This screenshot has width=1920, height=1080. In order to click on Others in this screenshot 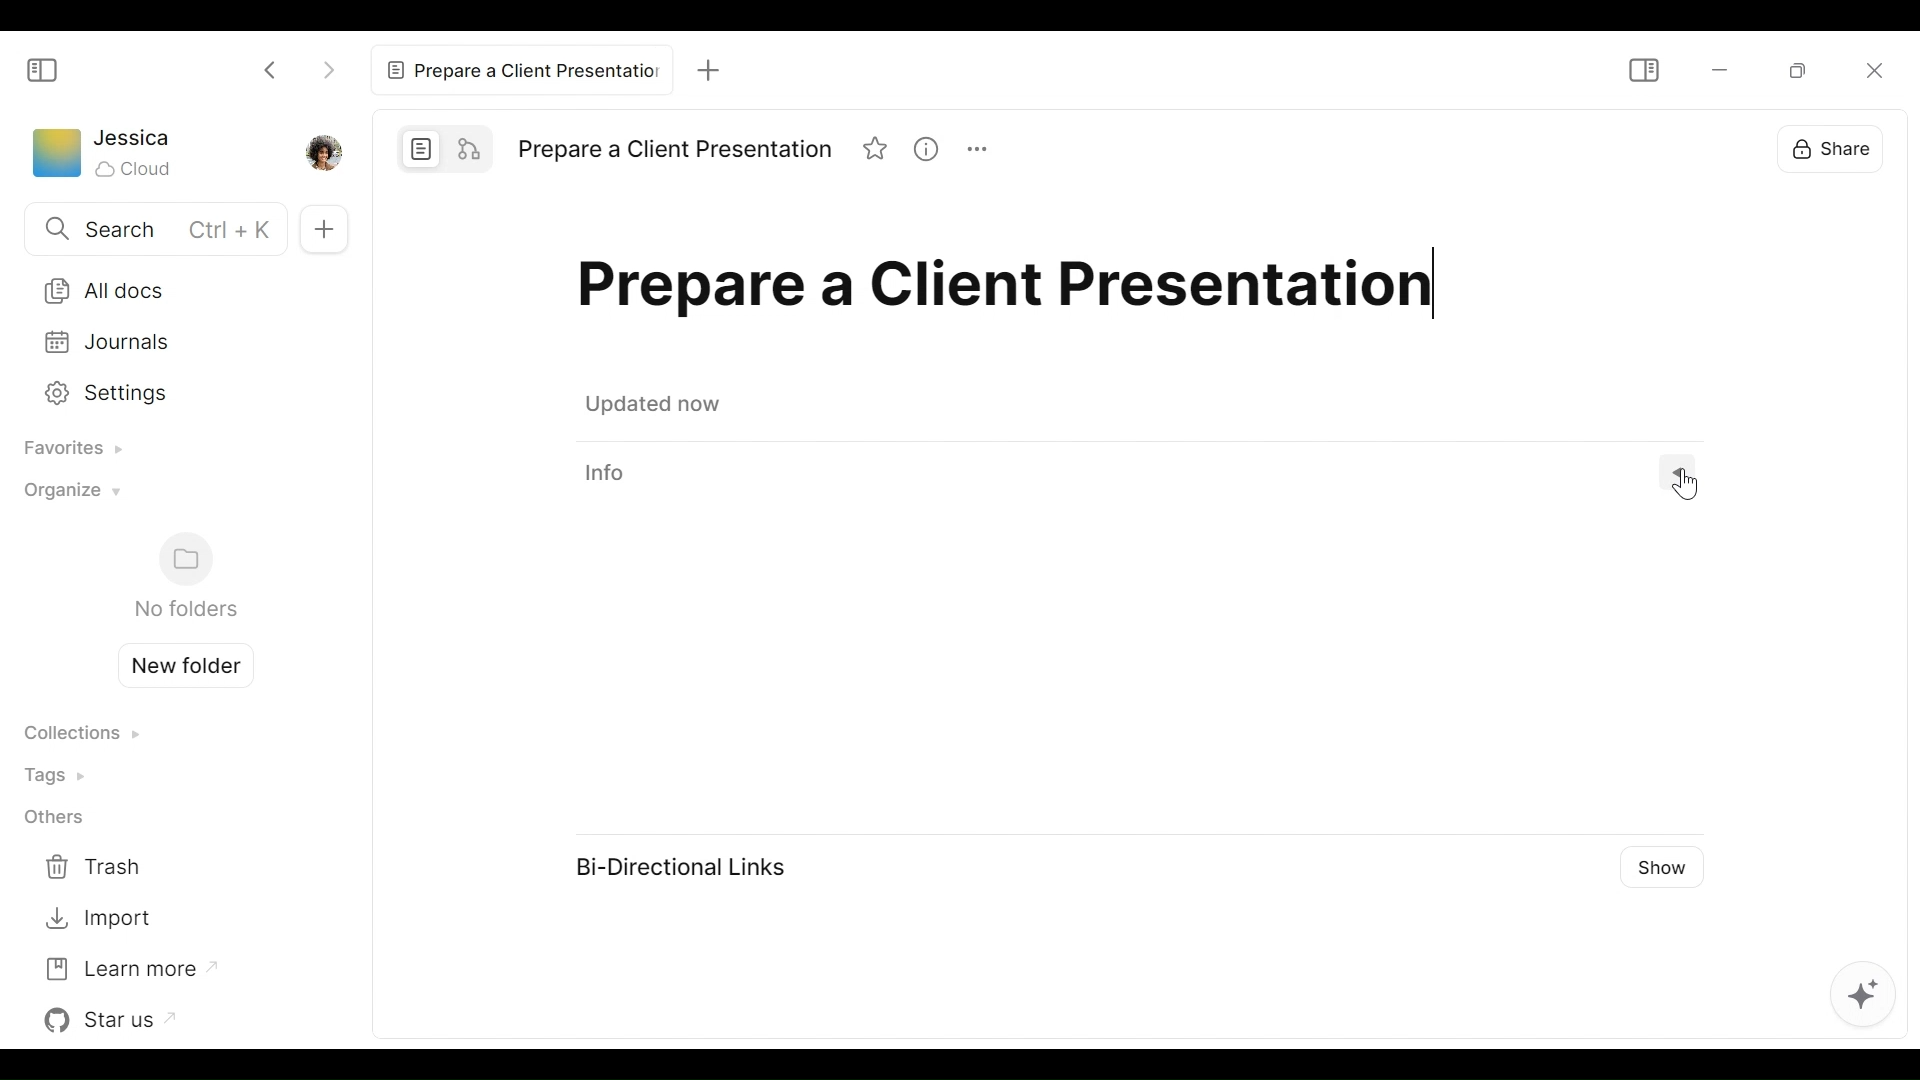, I will do `click(53, 819)`.